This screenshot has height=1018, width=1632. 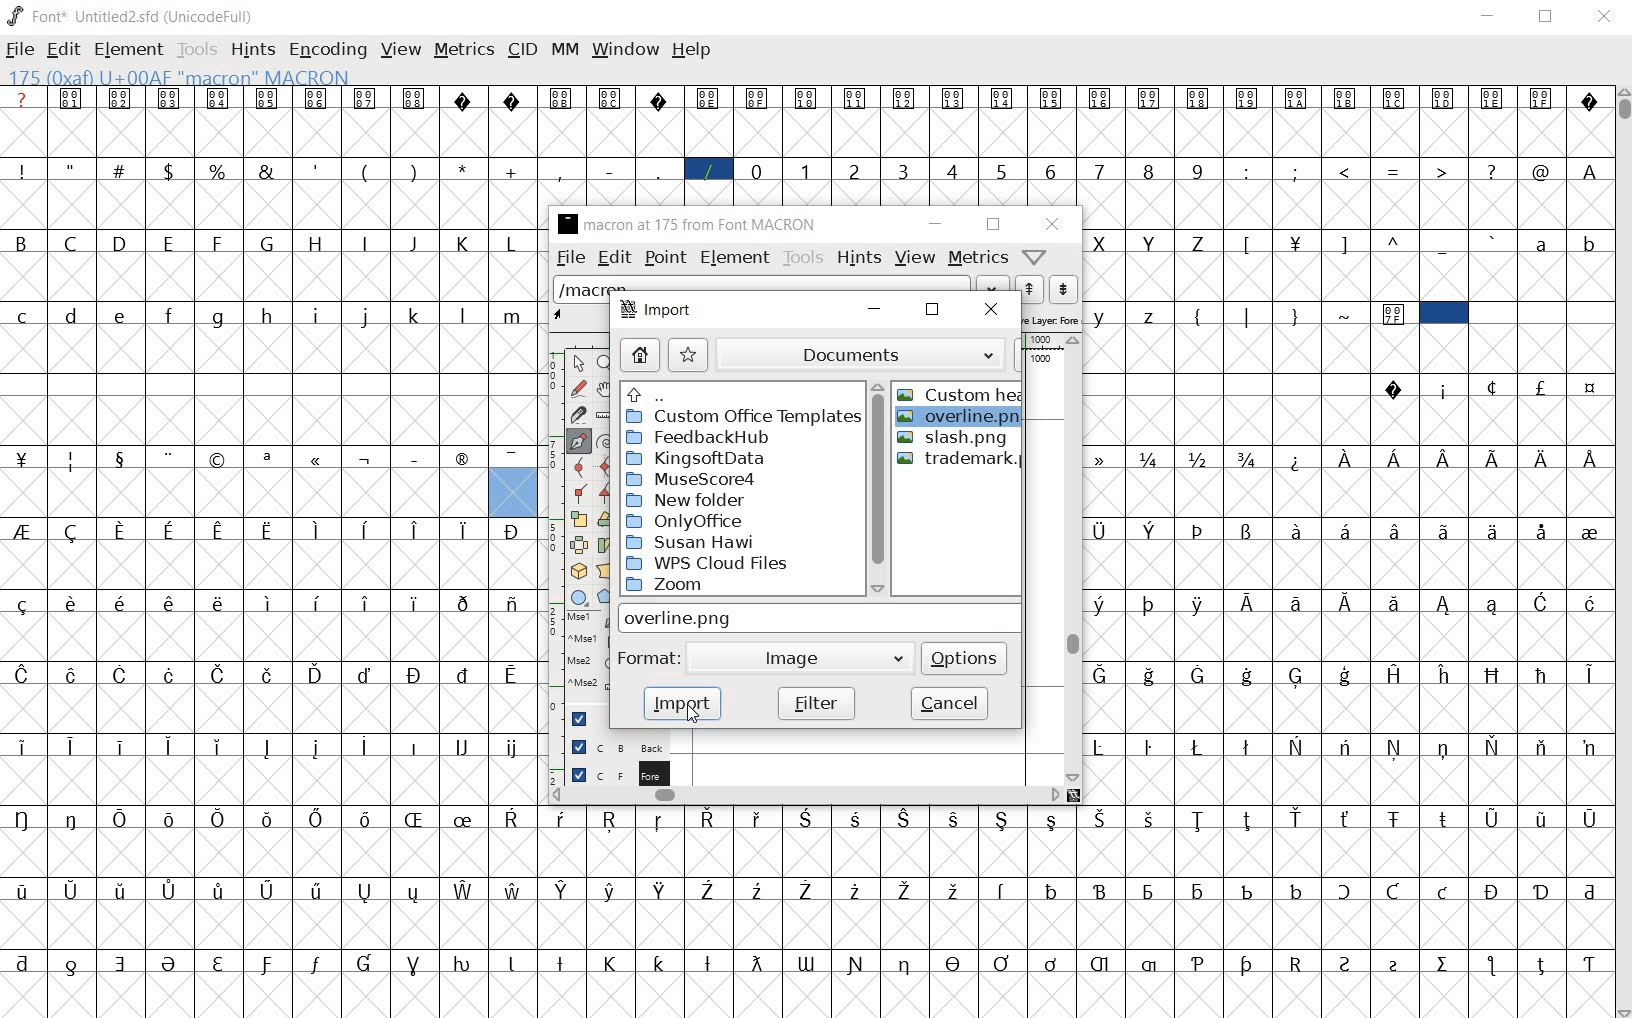 I want to click on input line, so click(x=817, y=618).